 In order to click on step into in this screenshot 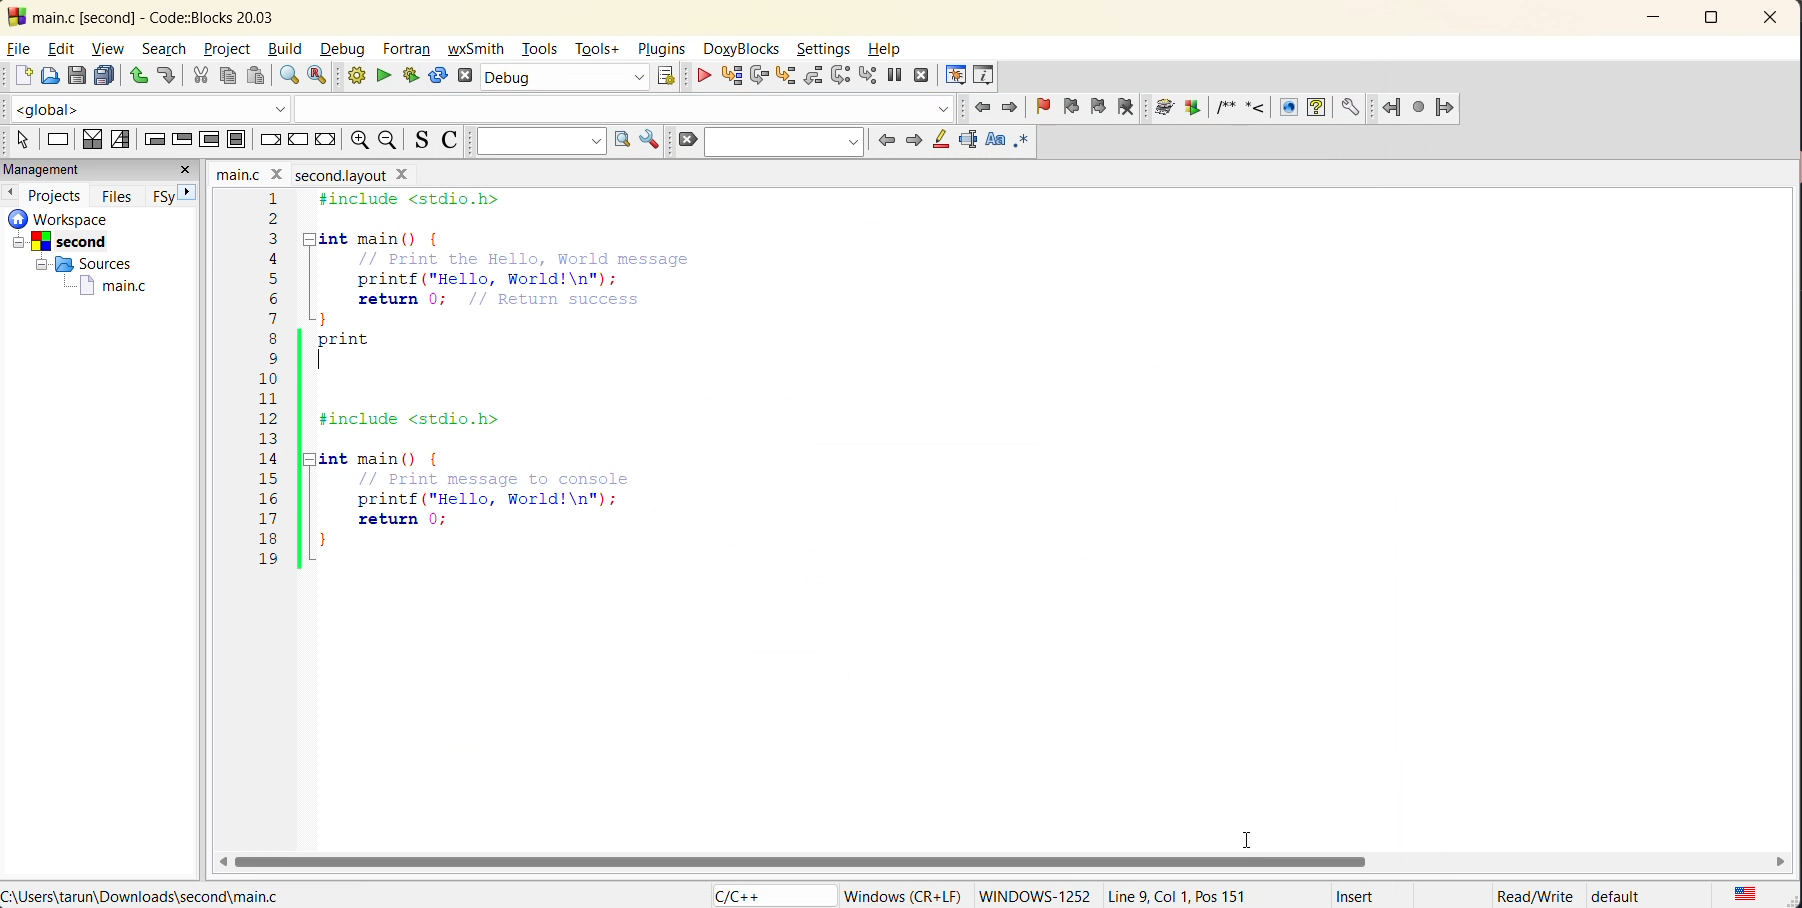, I will do `click(789, 77)`.